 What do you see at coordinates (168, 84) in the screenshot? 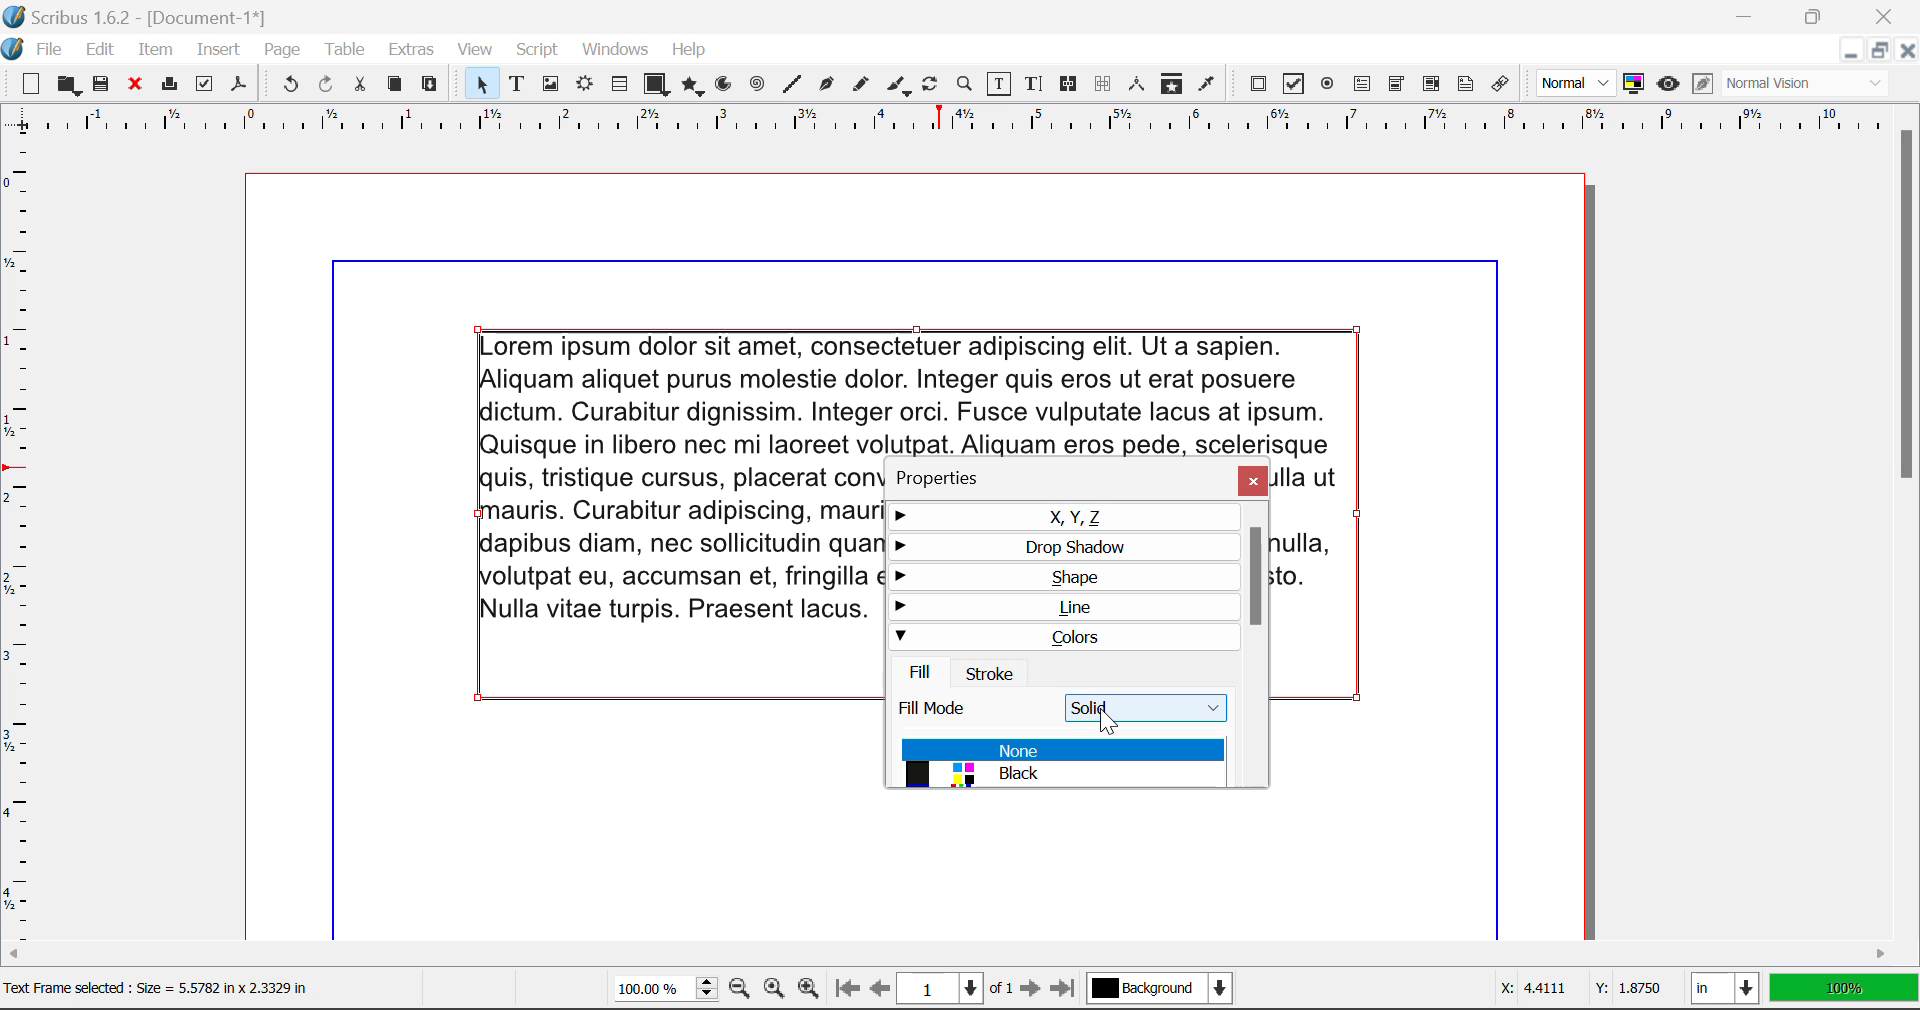
I see `Print` at bounding box center [168, 84].